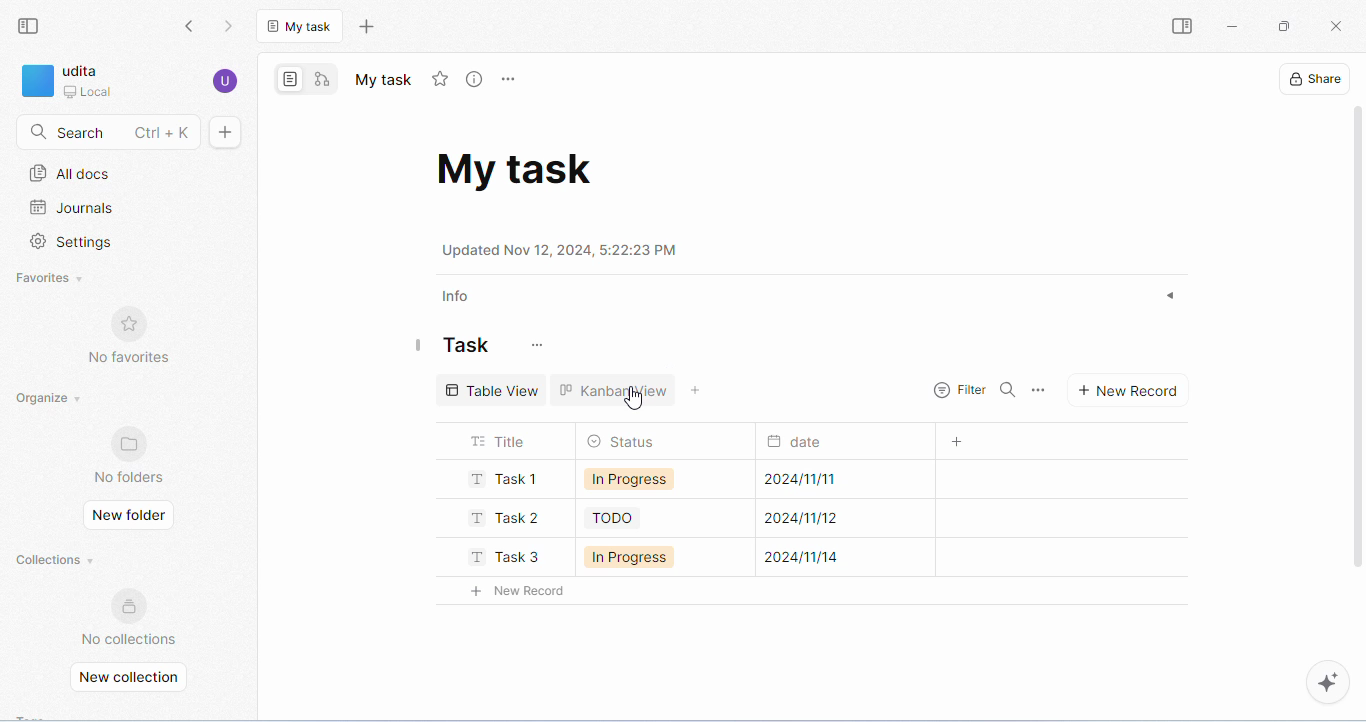 This screenshot has width=1366, height=722. Describe the element at coordinates (507, 518) in the screenshot. I see `task2` at that location.